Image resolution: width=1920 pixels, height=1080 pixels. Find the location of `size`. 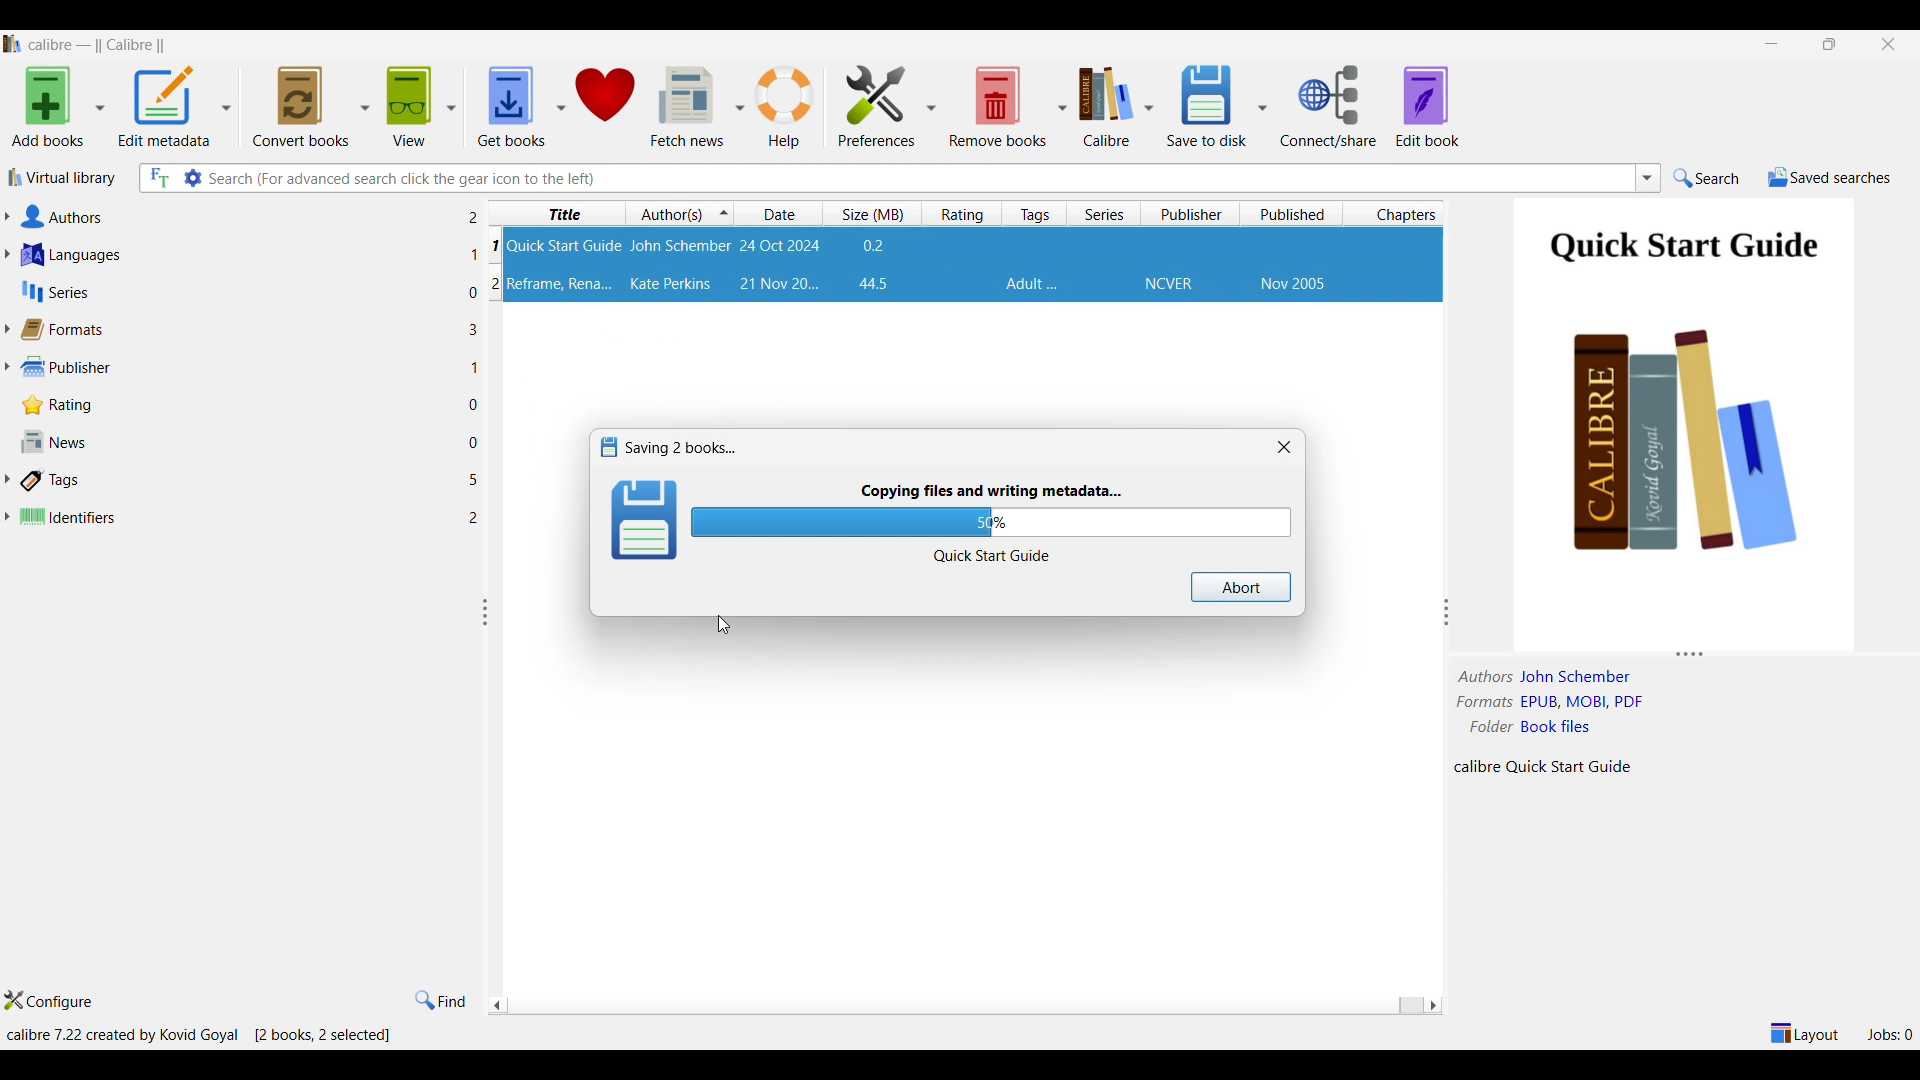

size is located at coordinates (874, 246).